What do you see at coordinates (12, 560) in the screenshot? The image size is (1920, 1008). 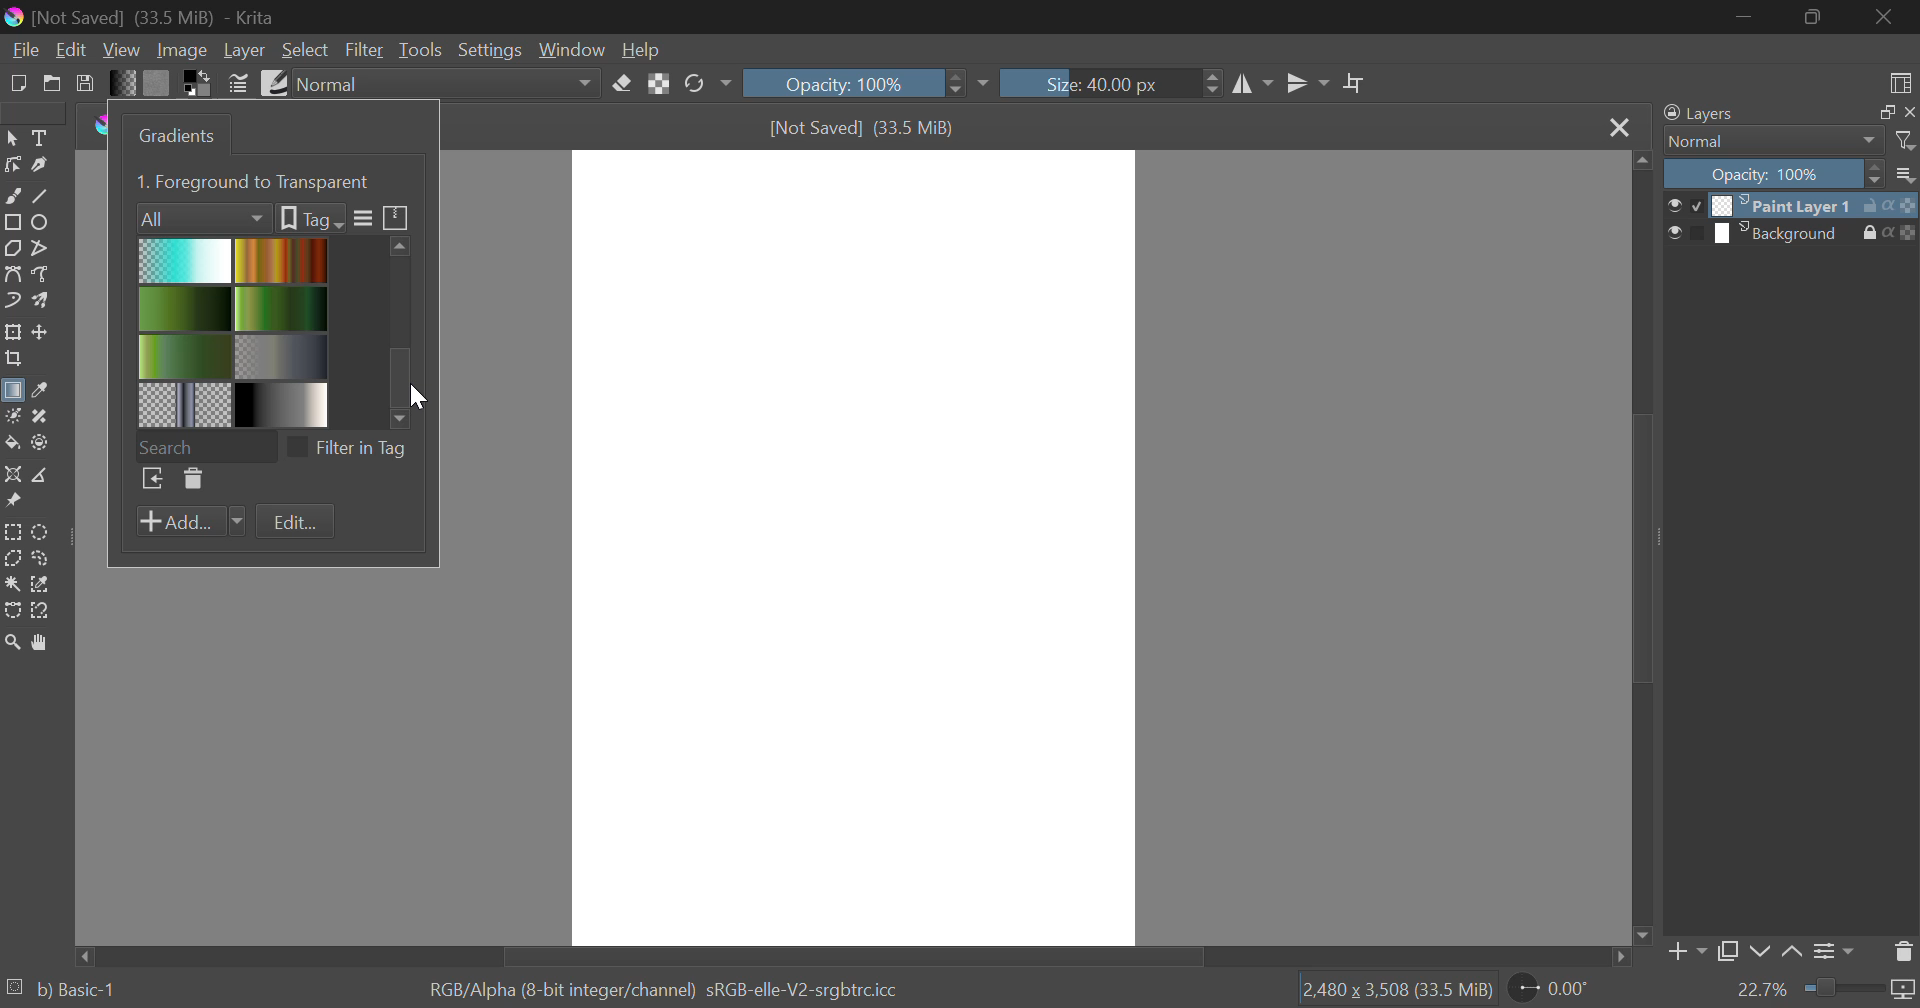 I see `Polygon Selection` at bounding box center [12, 560].